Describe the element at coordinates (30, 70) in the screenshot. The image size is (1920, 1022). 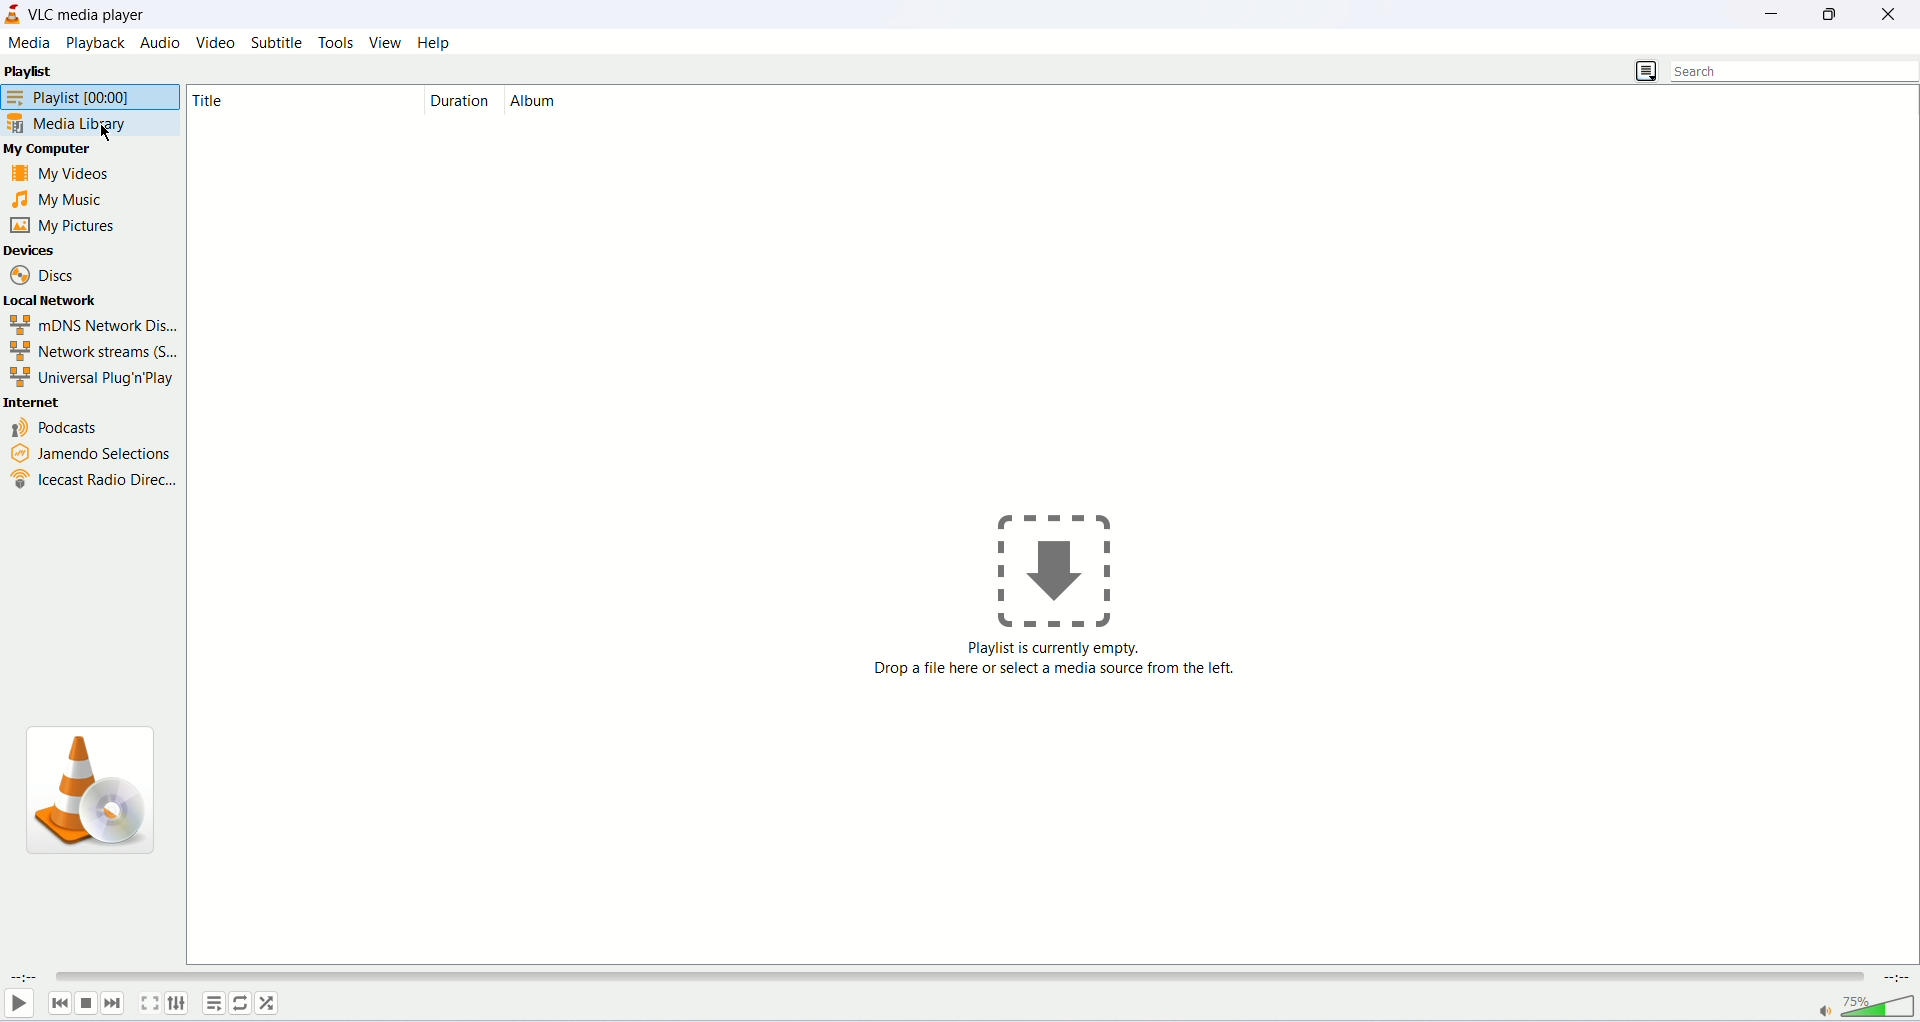
I see `playlist` at that location.